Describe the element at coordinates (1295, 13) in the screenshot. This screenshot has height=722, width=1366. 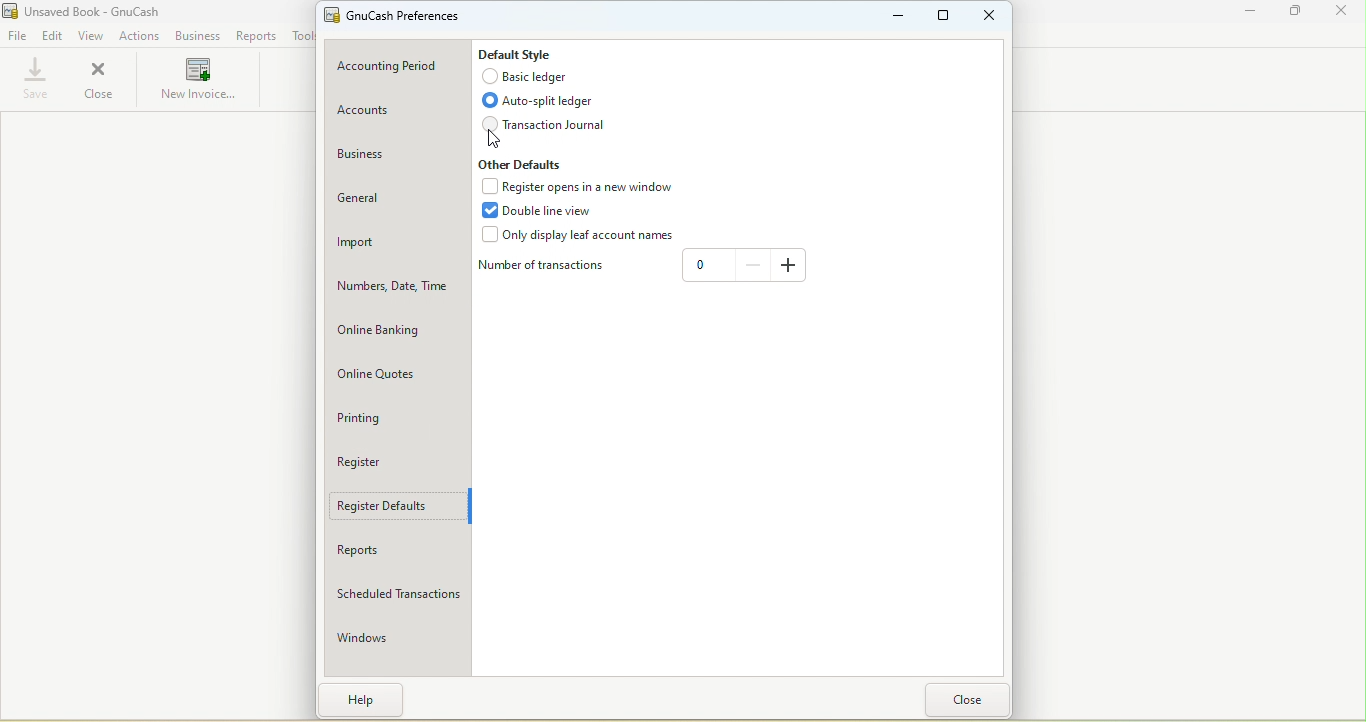
I see `Maximize` at that location.